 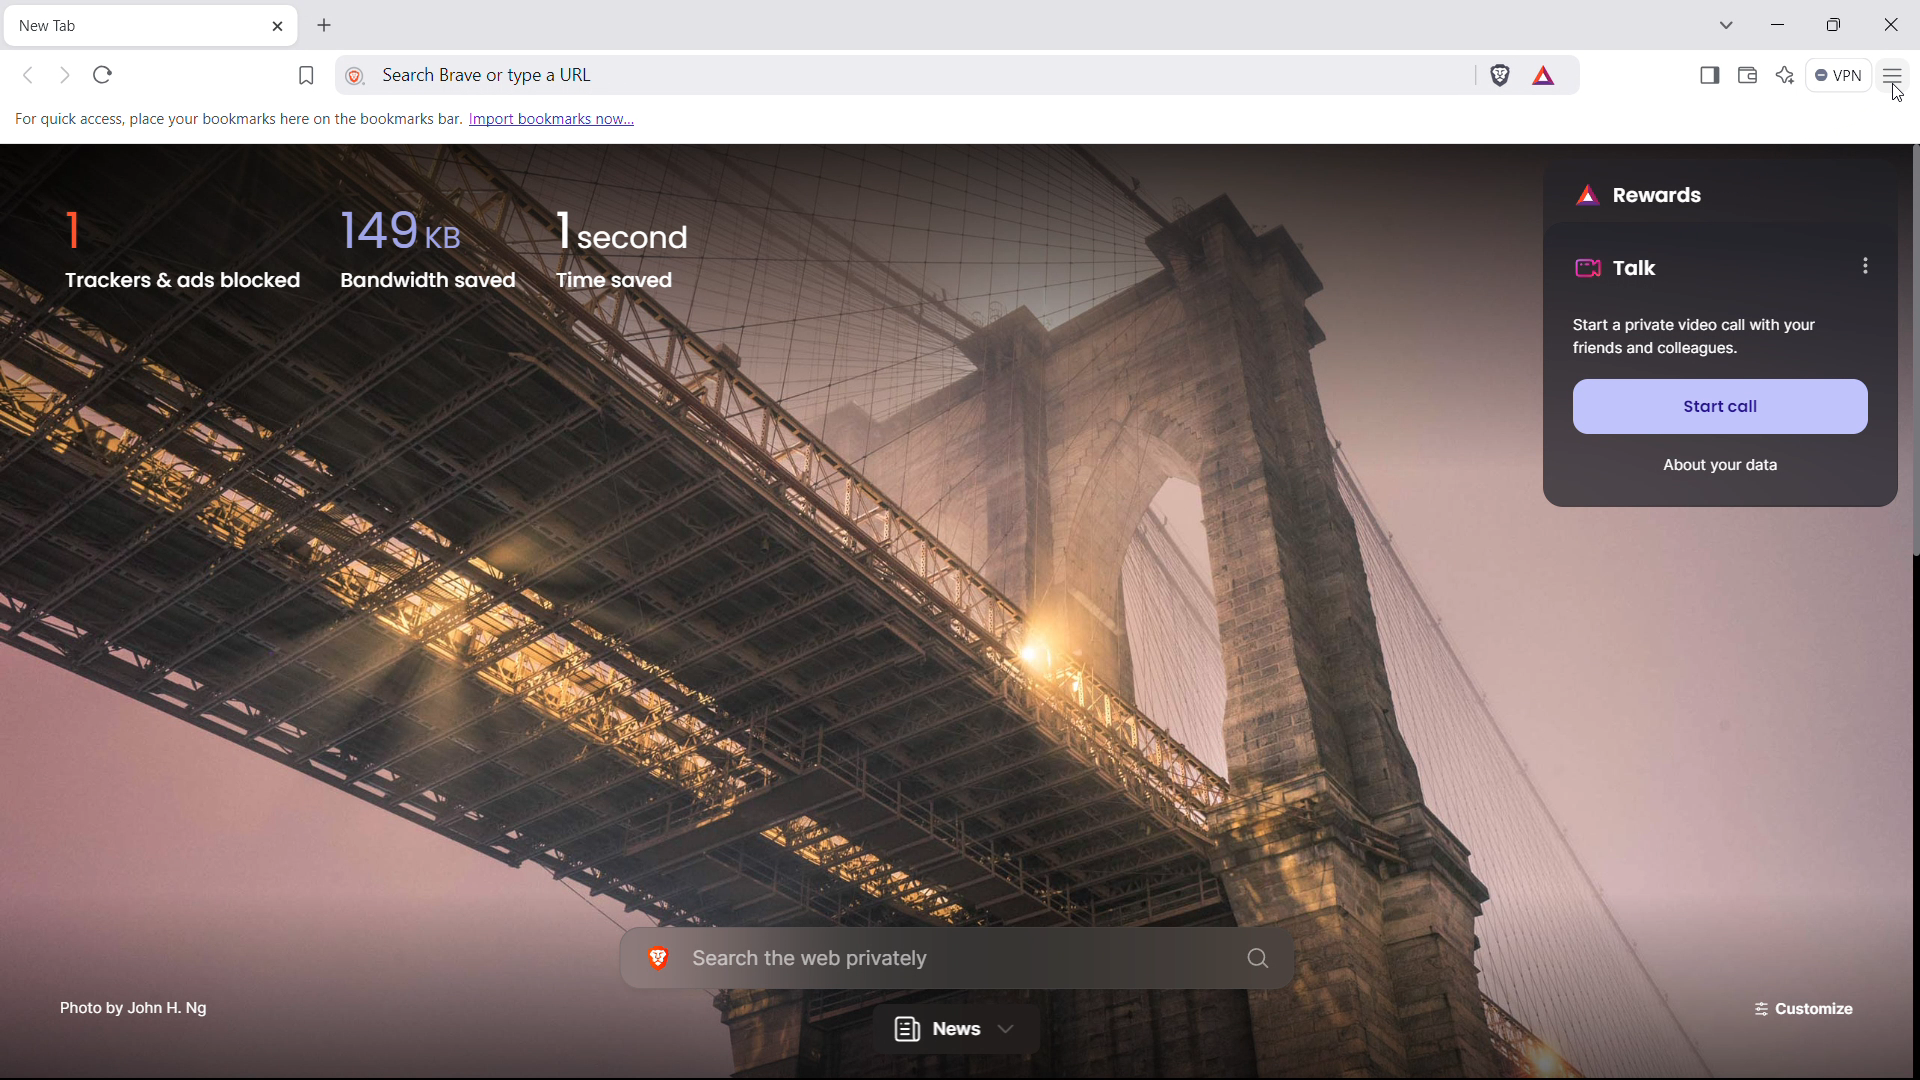 What do you see at coordinates (1727, 25) in the screenshot?
I see `search tabs` at bounding box center [1727, 25].